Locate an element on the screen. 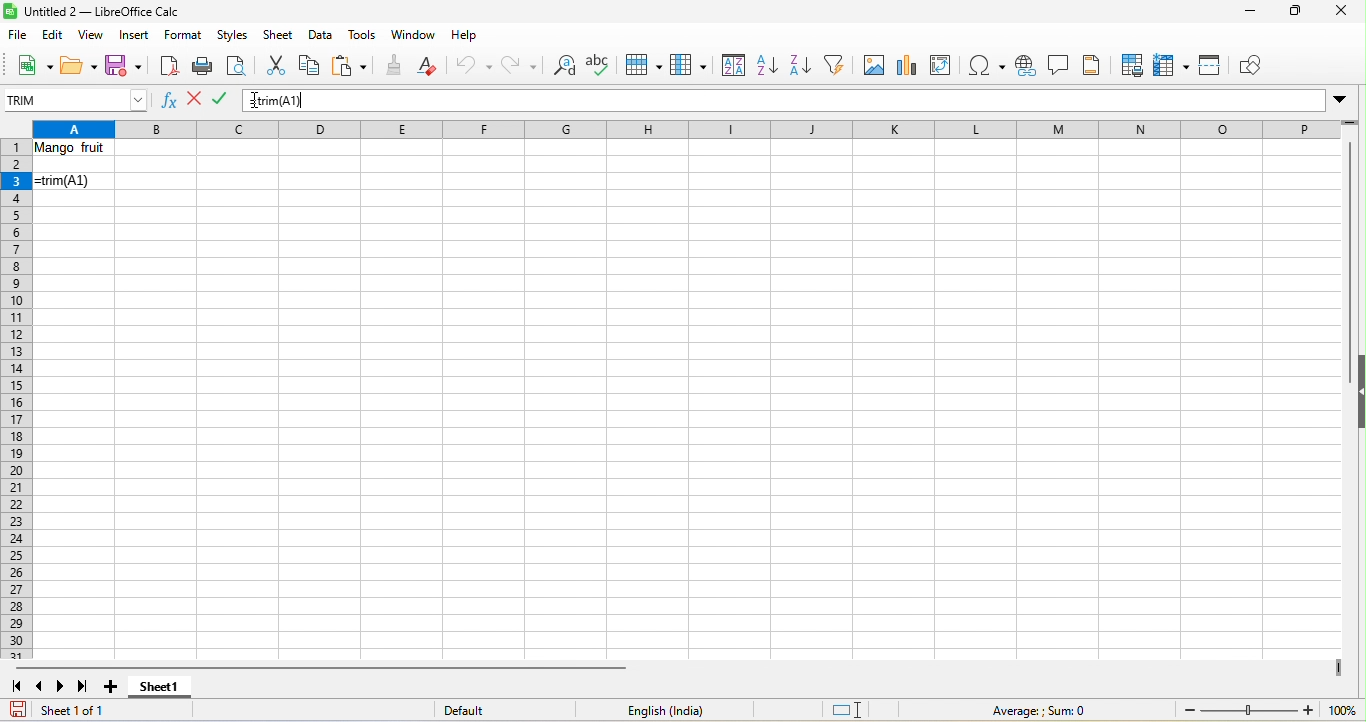 The image size is (1366, 722). drag to view next columns is located at coordinates (1341, 668).